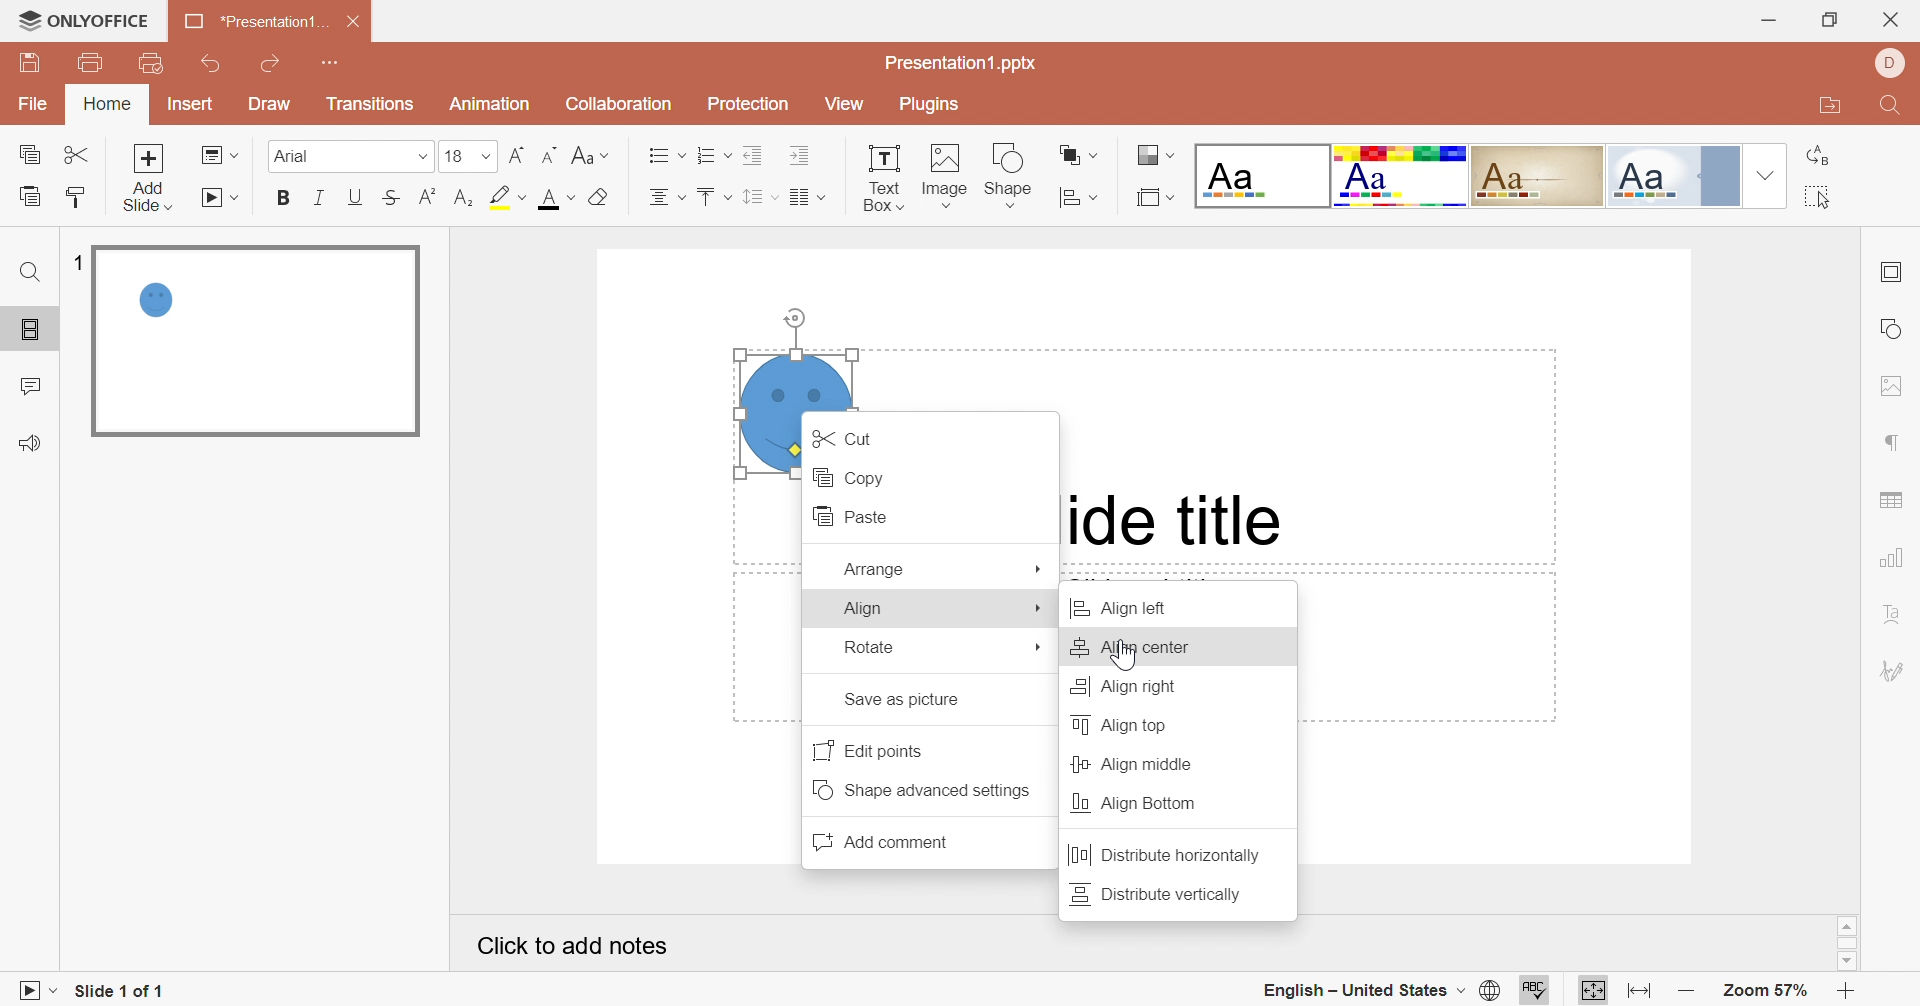  What do you see at coordinates (665, 197) in the screenshot?
I see `Align center` at bounding box center [665, 197].